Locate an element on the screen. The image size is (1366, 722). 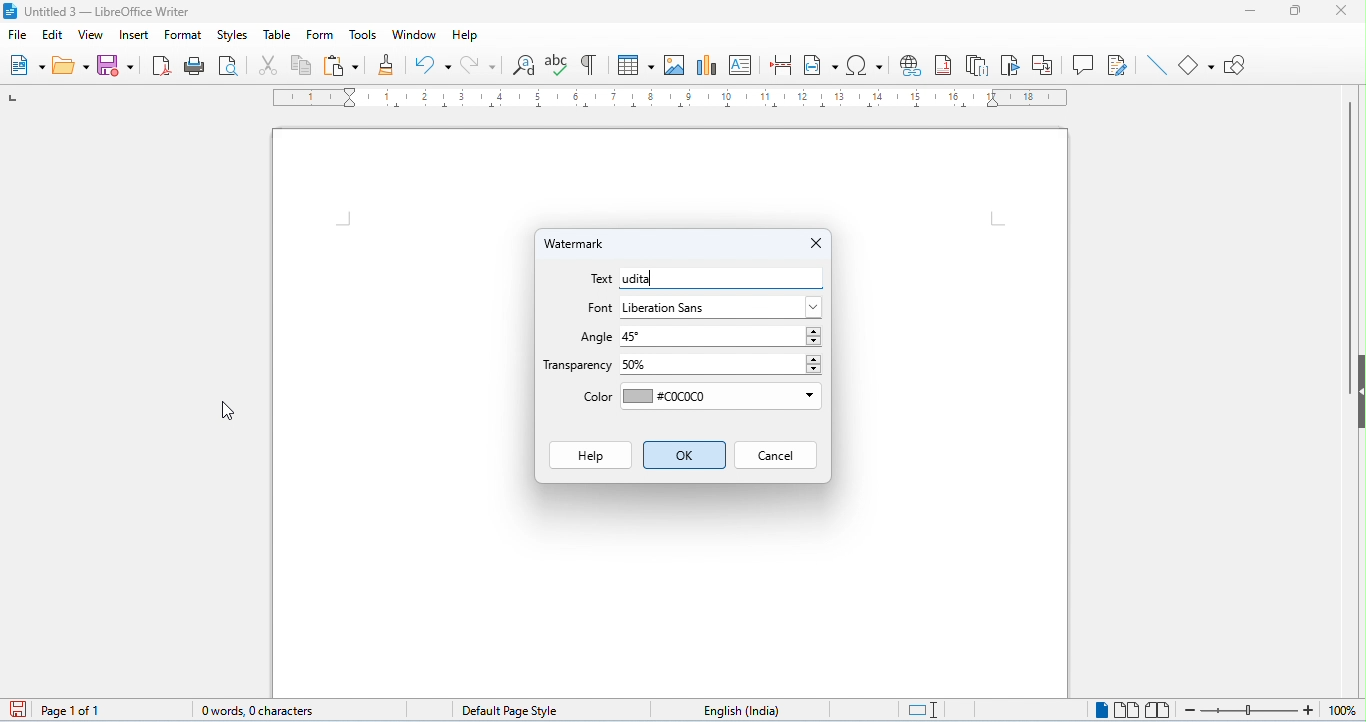
transparency is located at coordinates (579, 366).